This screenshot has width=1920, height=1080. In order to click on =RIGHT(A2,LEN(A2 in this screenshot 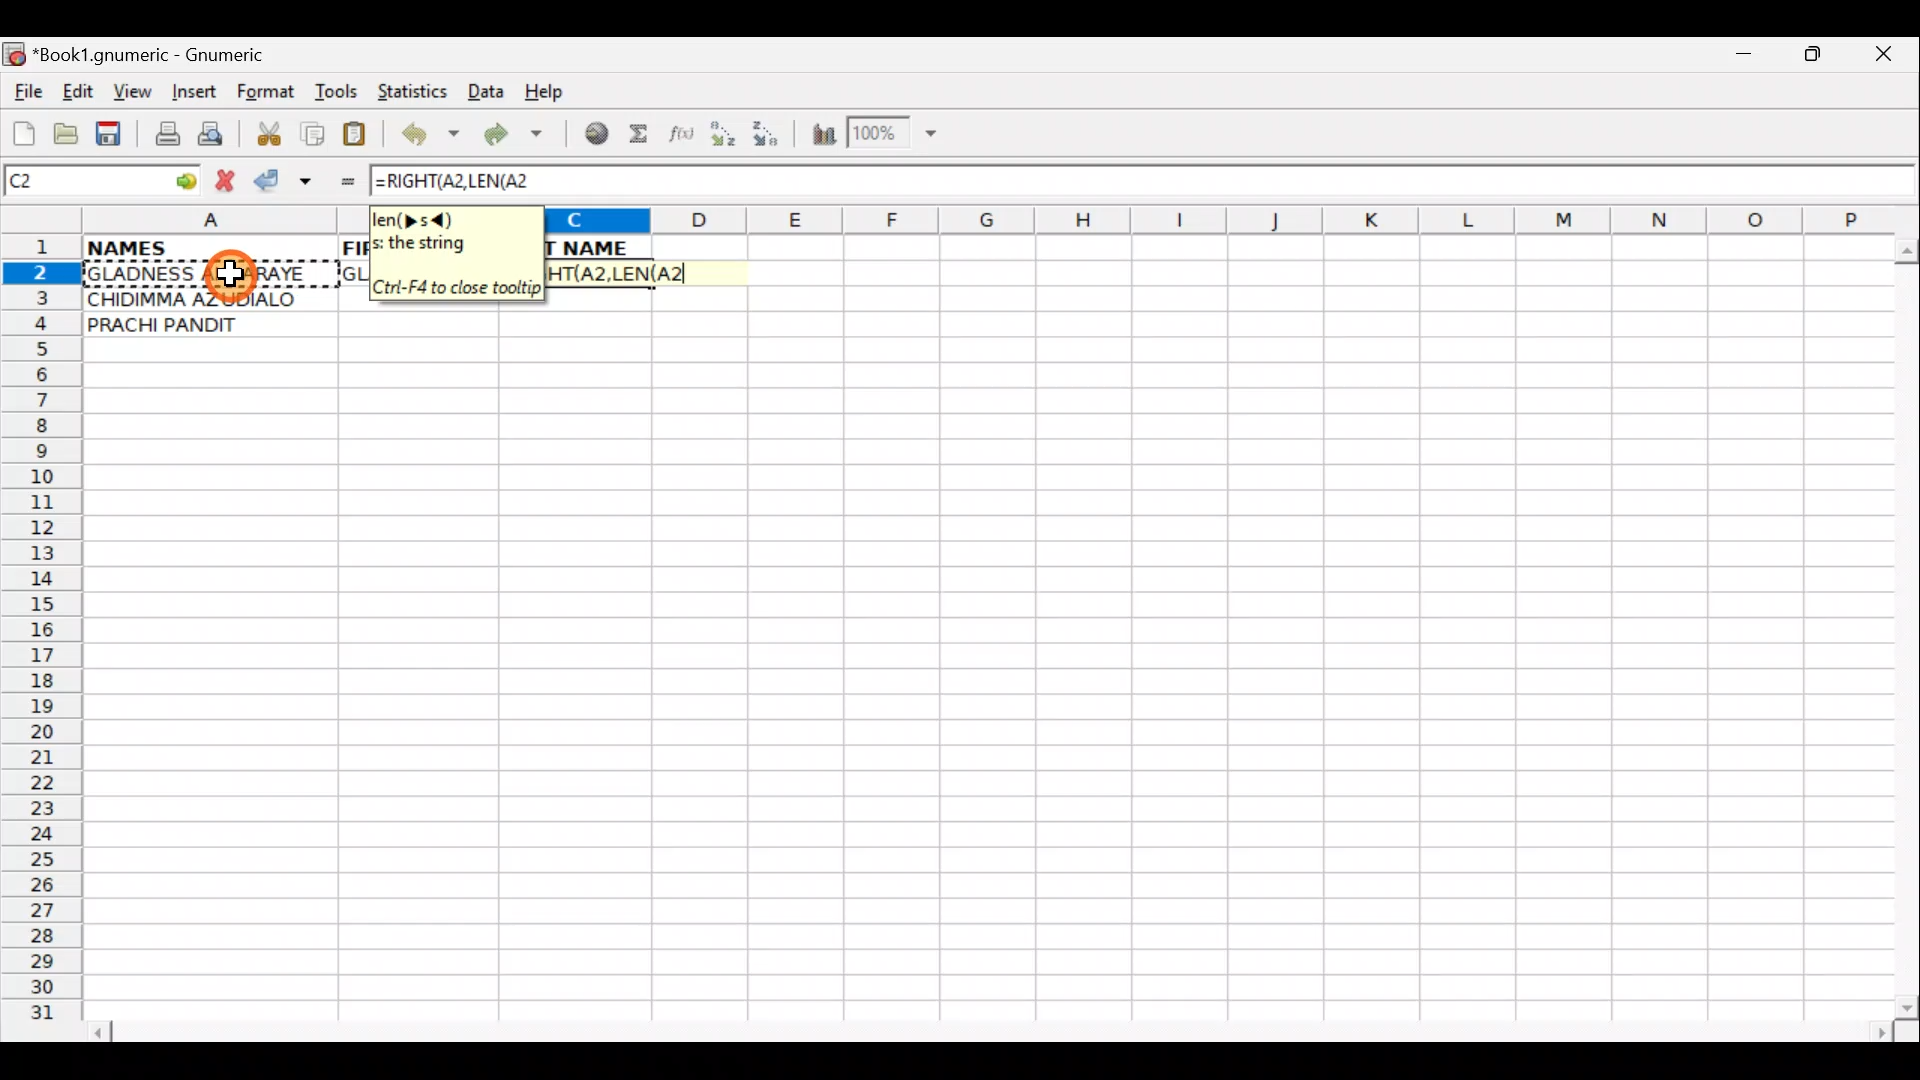, I will do `click(599, 274)`.